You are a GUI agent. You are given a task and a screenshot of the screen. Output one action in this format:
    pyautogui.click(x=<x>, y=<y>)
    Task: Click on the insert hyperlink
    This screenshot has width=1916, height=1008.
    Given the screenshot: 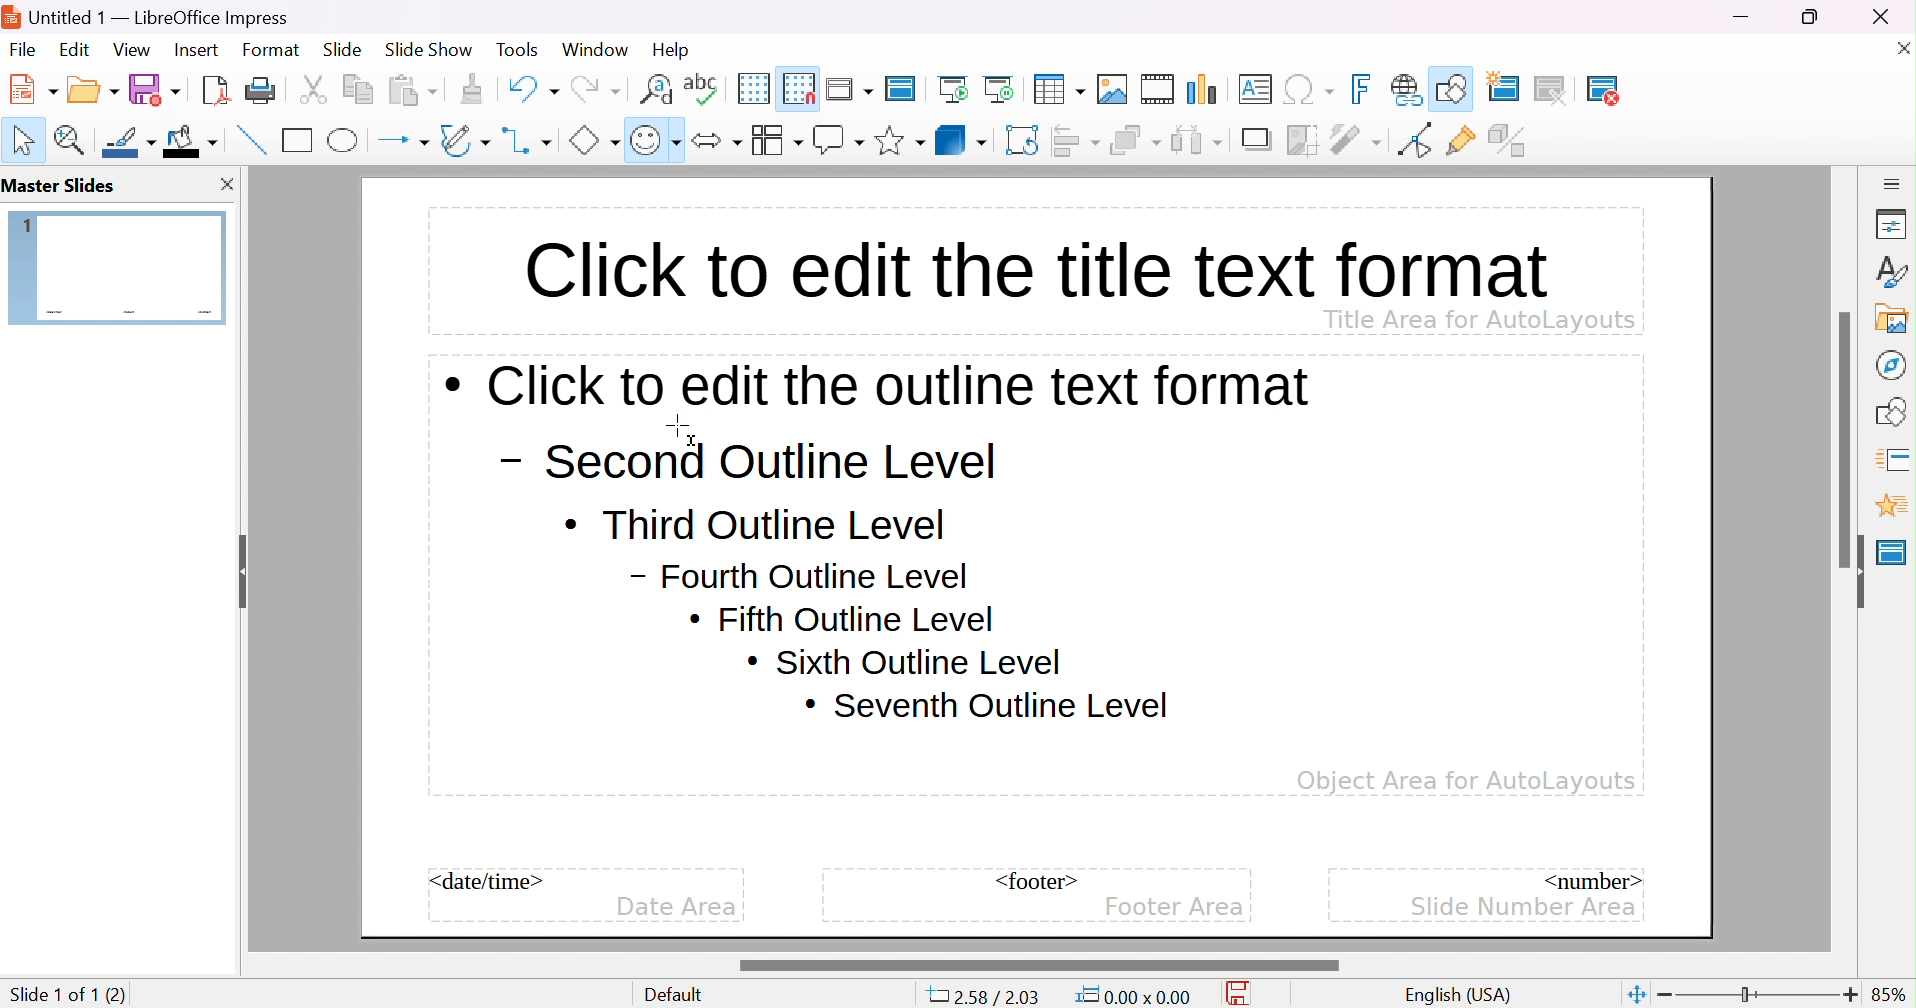 What is the action you would take?
    pyautogui.click(x=1407, y=89)
    